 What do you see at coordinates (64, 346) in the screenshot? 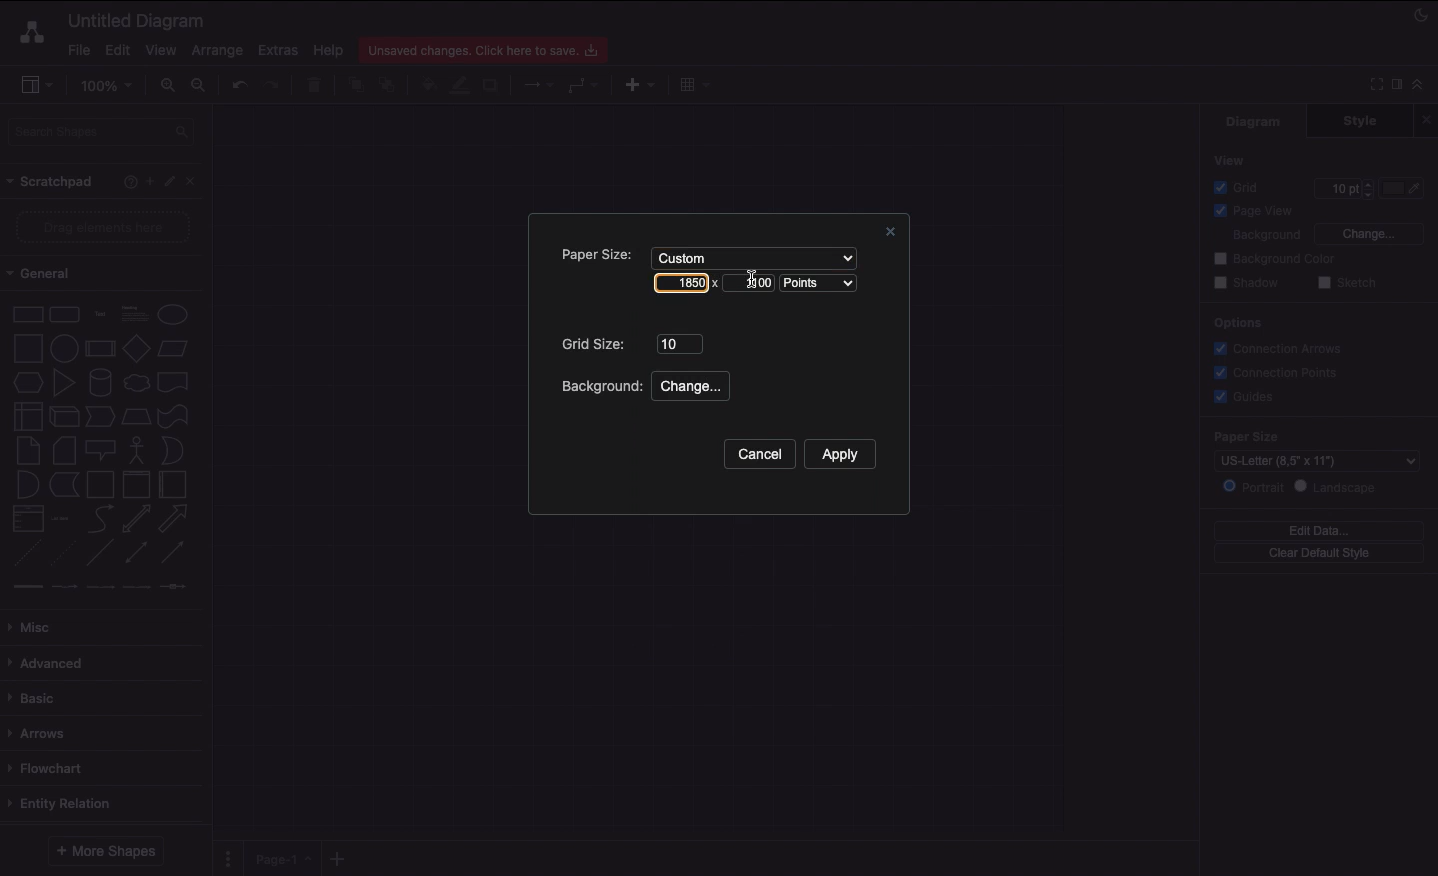
I see `Circle` at bounding box center [64, 346].